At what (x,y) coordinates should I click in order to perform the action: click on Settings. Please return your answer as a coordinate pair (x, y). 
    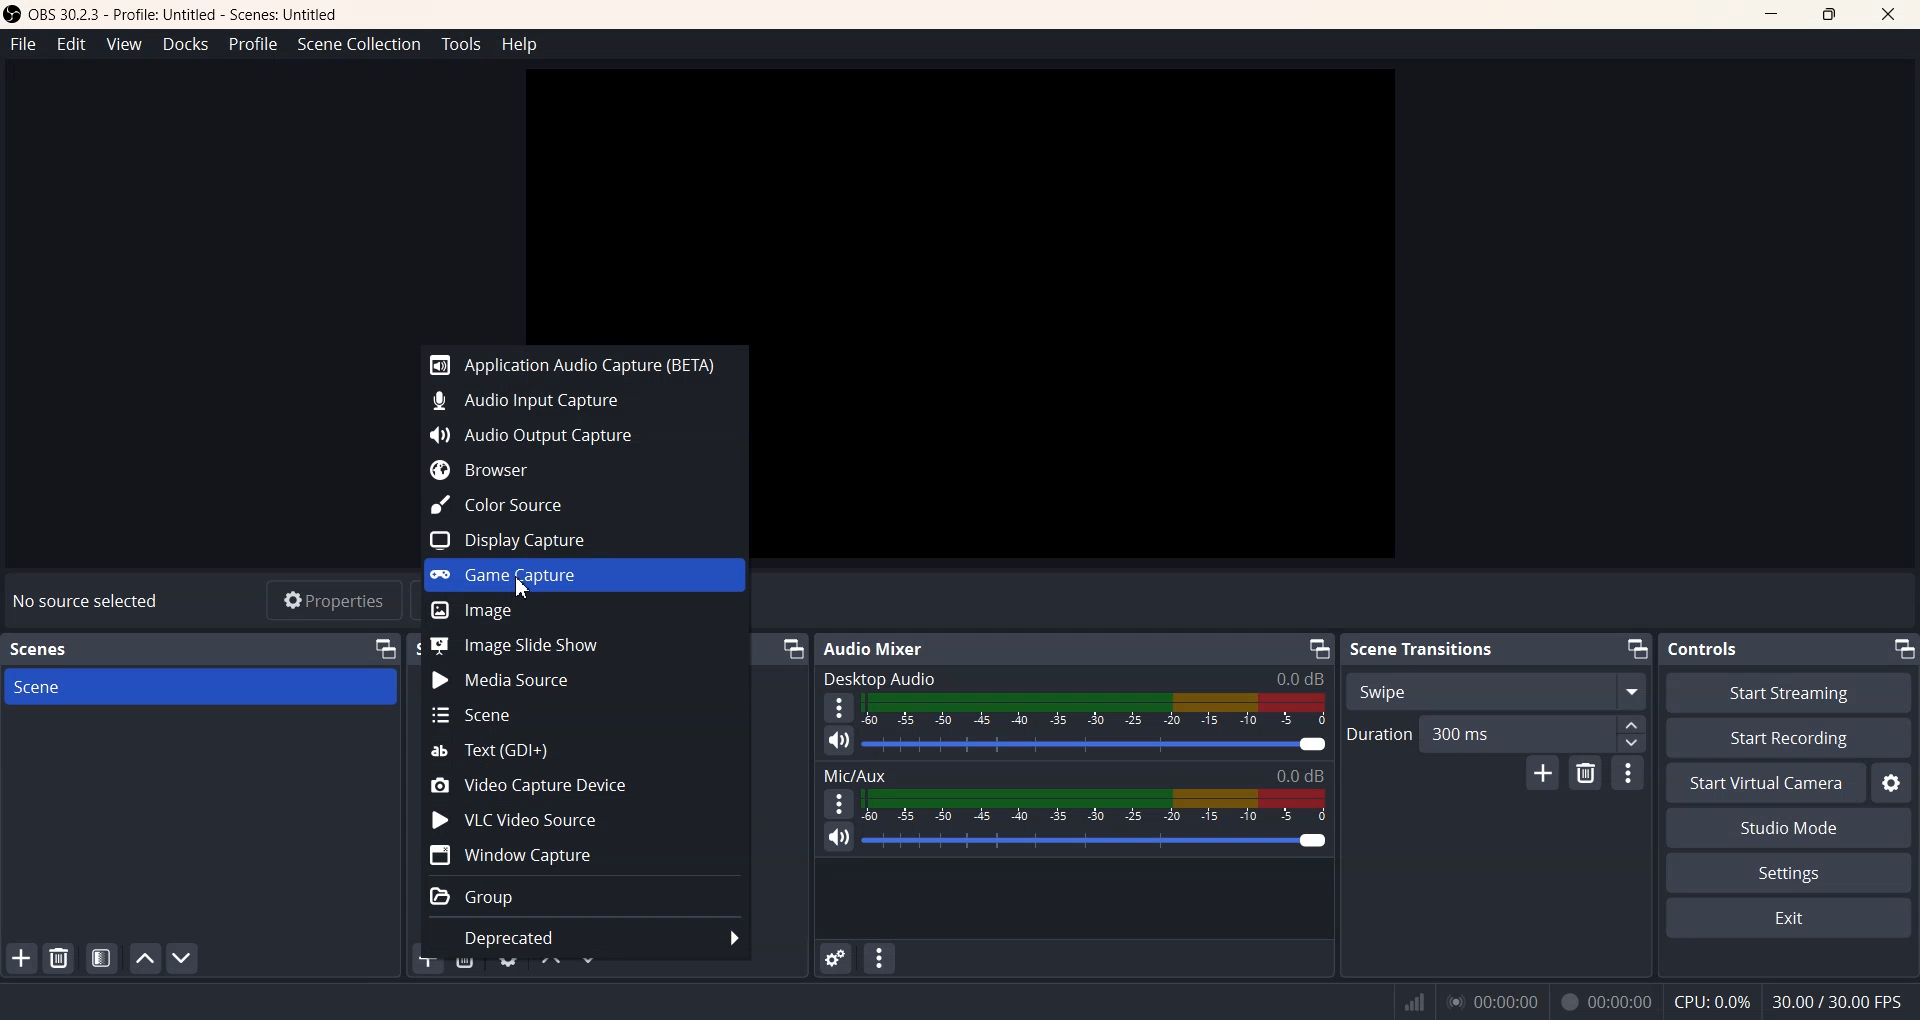
    Looking at the image, I should click on (1789, 872).